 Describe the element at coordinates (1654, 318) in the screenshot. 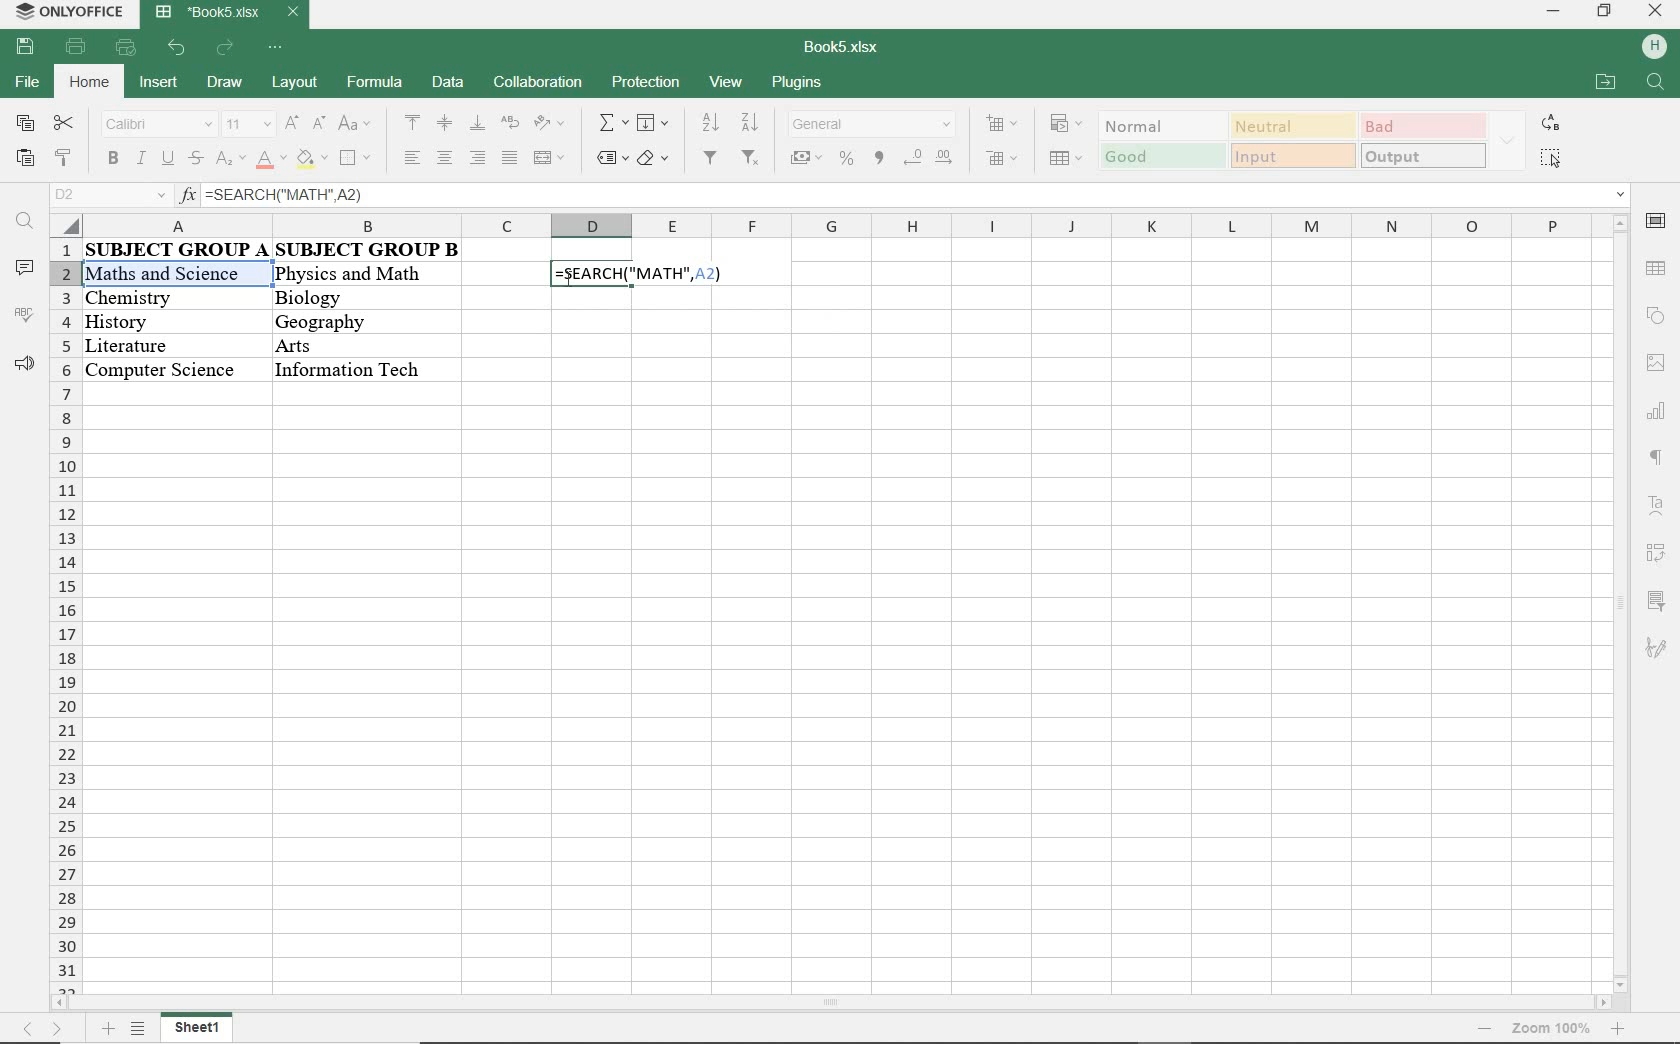

I see `sign` at that location.